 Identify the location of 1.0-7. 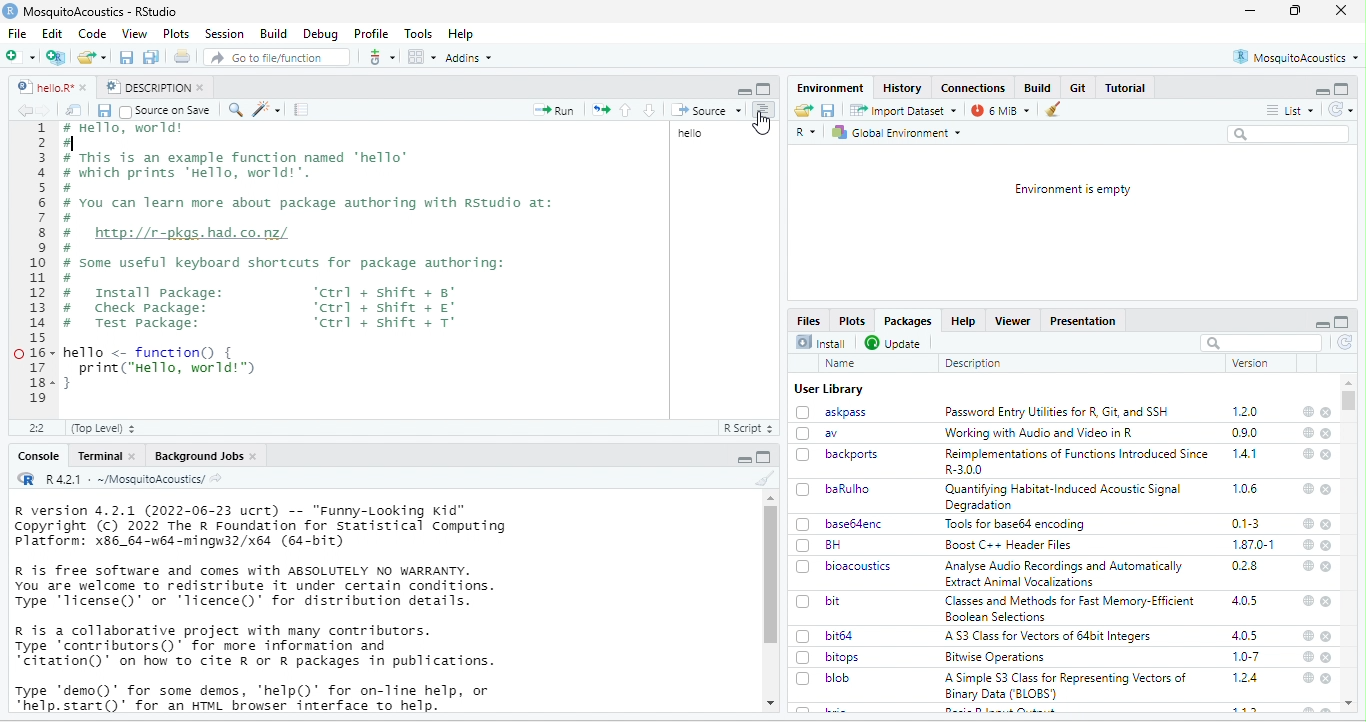
(1245, 657).